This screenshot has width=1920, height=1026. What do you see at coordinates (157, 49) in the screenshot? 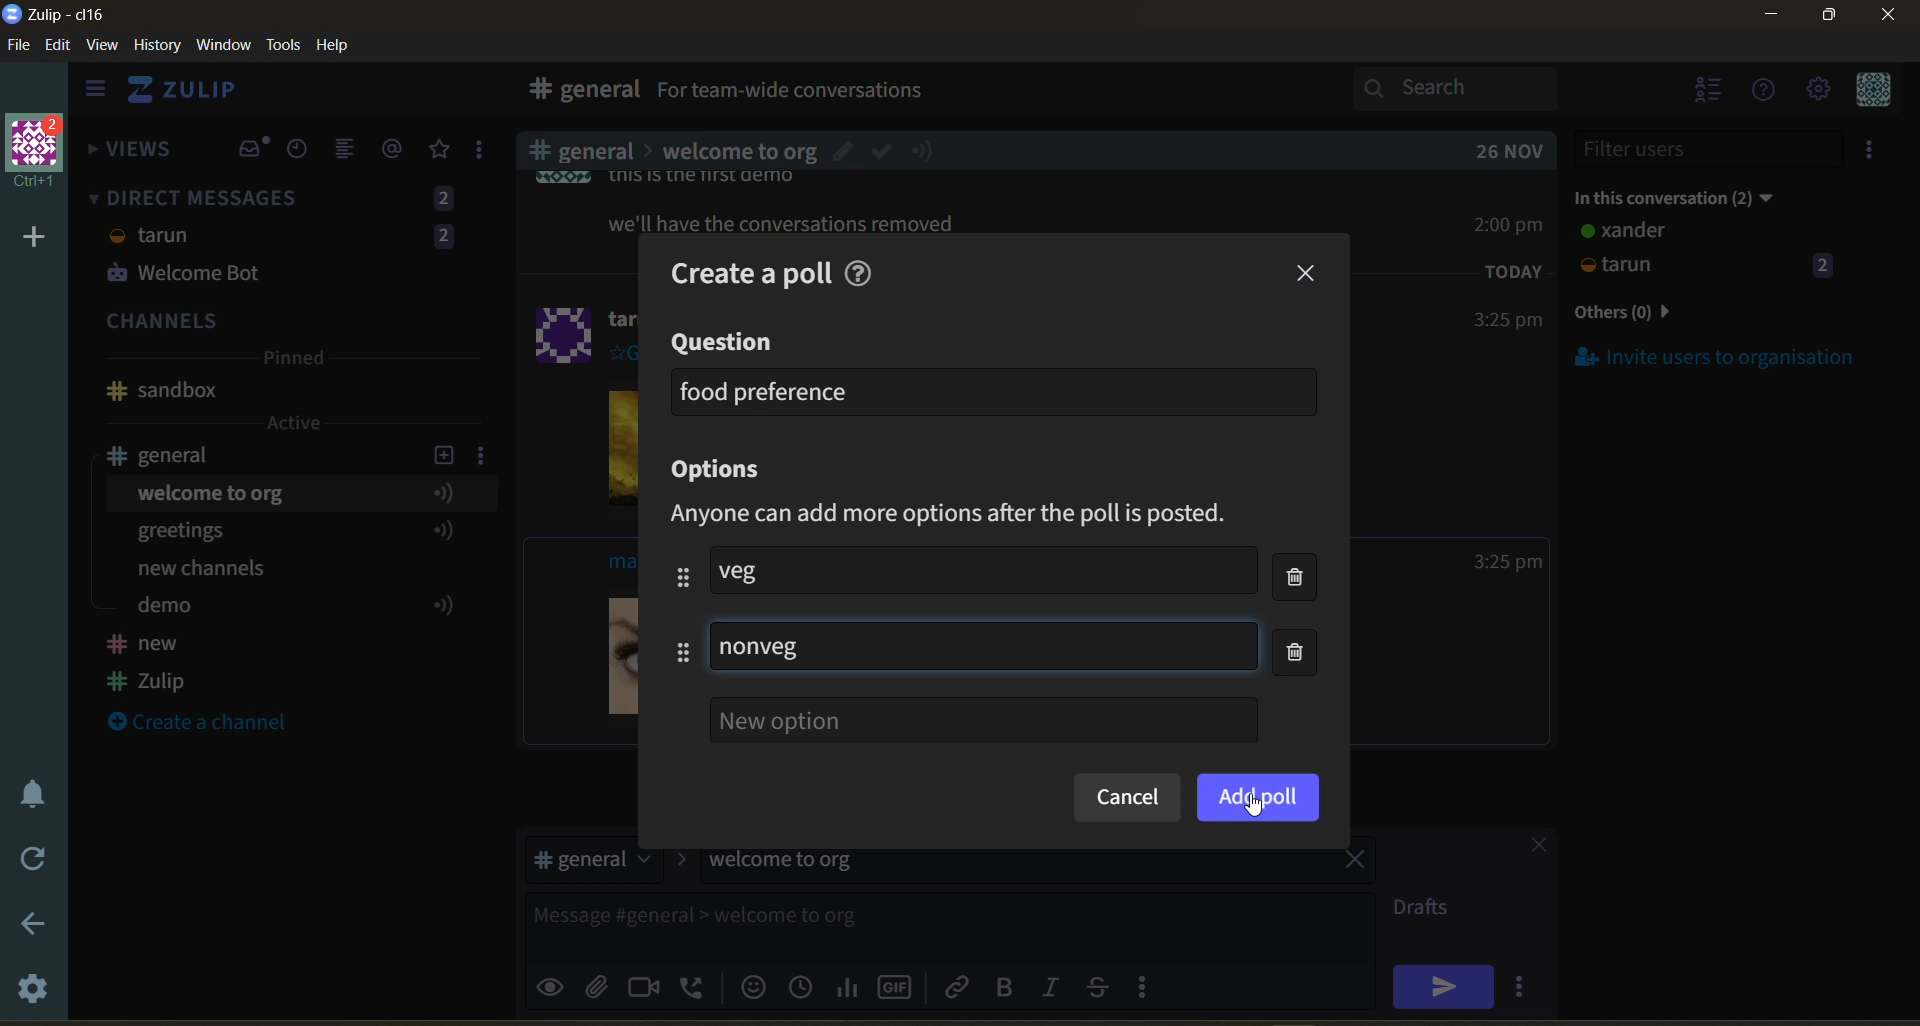
I see `history` at bounding box center [157, 49].